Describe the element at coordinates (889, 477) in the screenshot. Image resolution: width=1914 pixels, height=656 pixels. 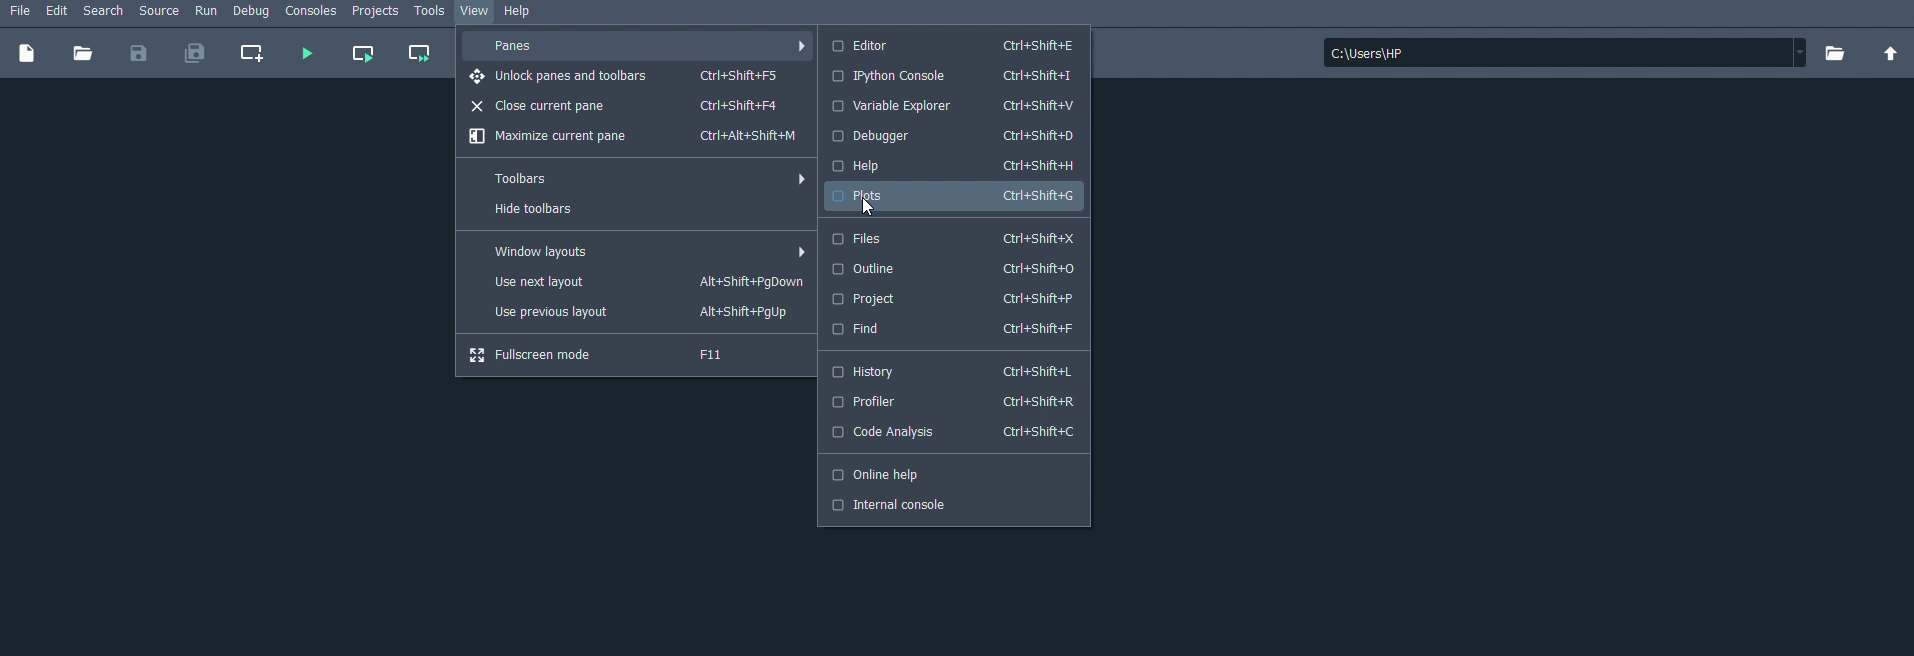
I see `Online help` at that location.